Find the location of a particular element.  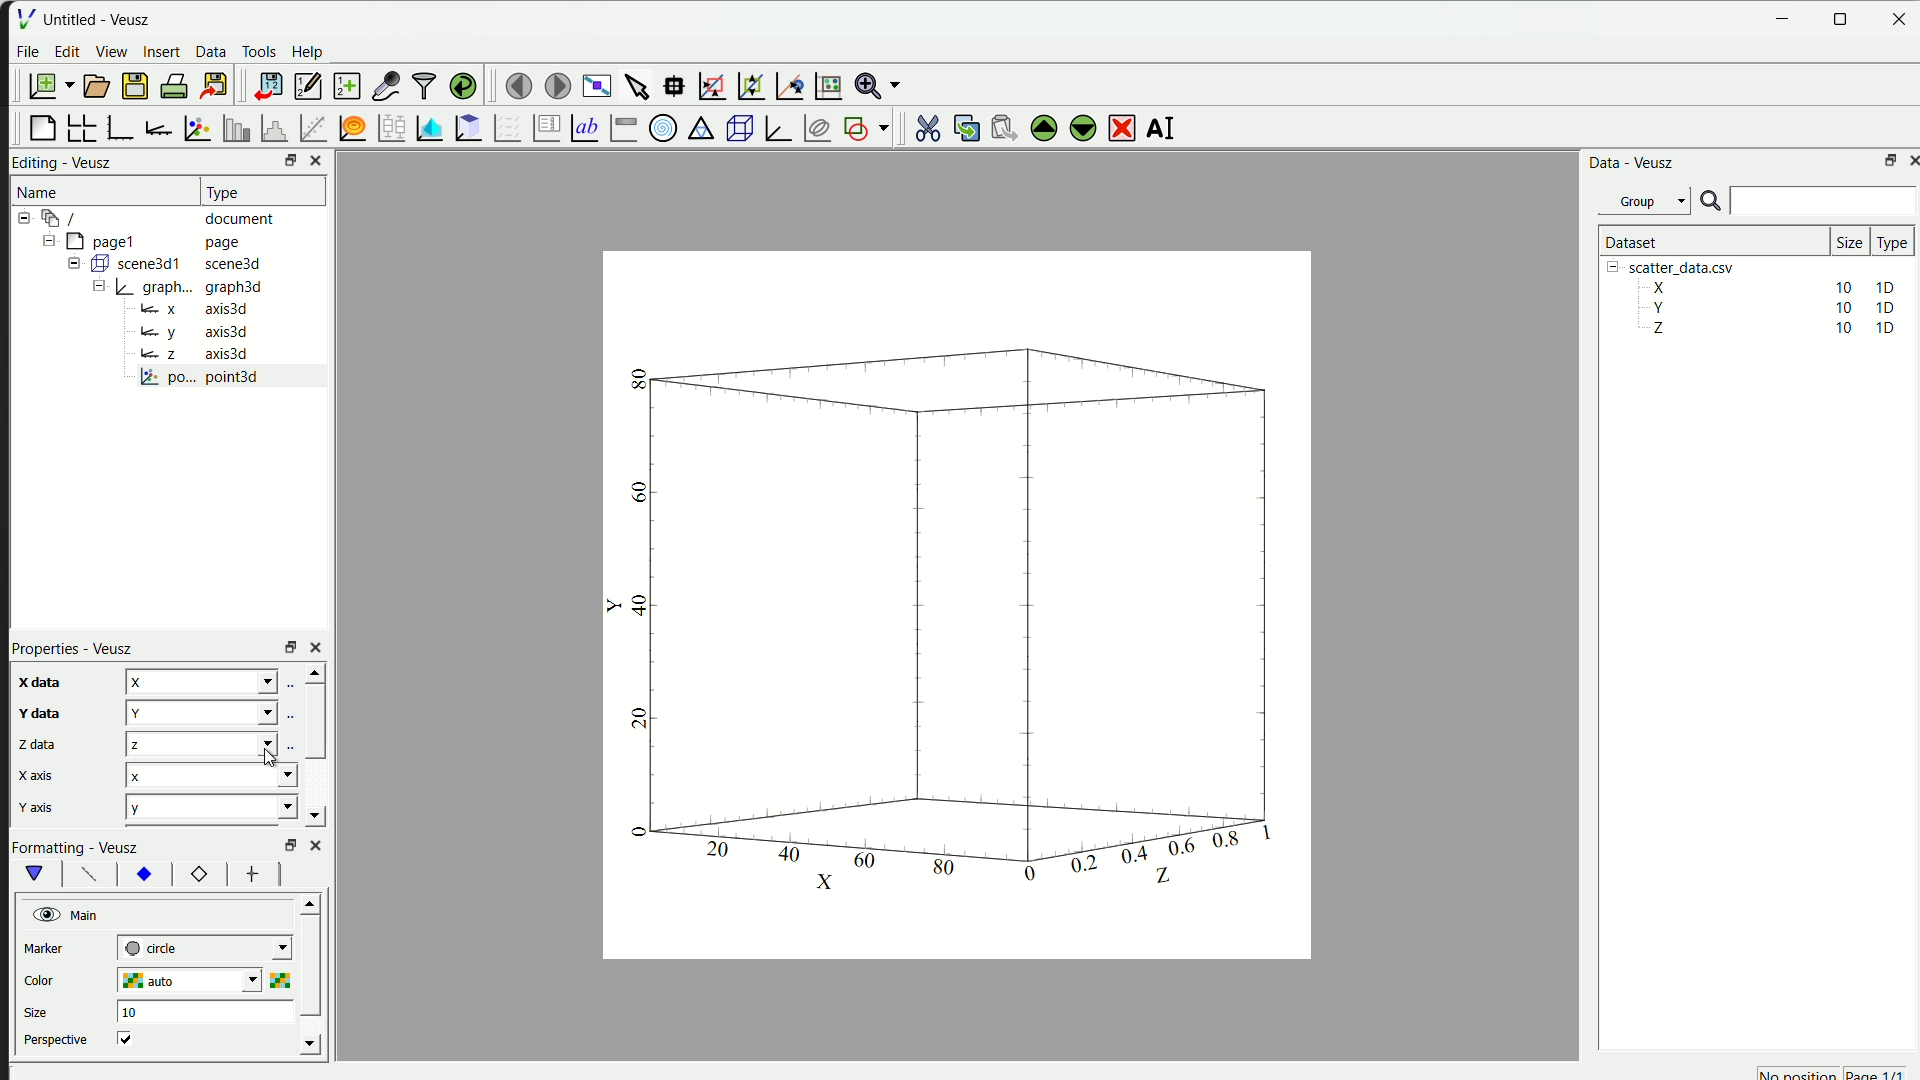

Image color bar is located at coordinates (625, 127).